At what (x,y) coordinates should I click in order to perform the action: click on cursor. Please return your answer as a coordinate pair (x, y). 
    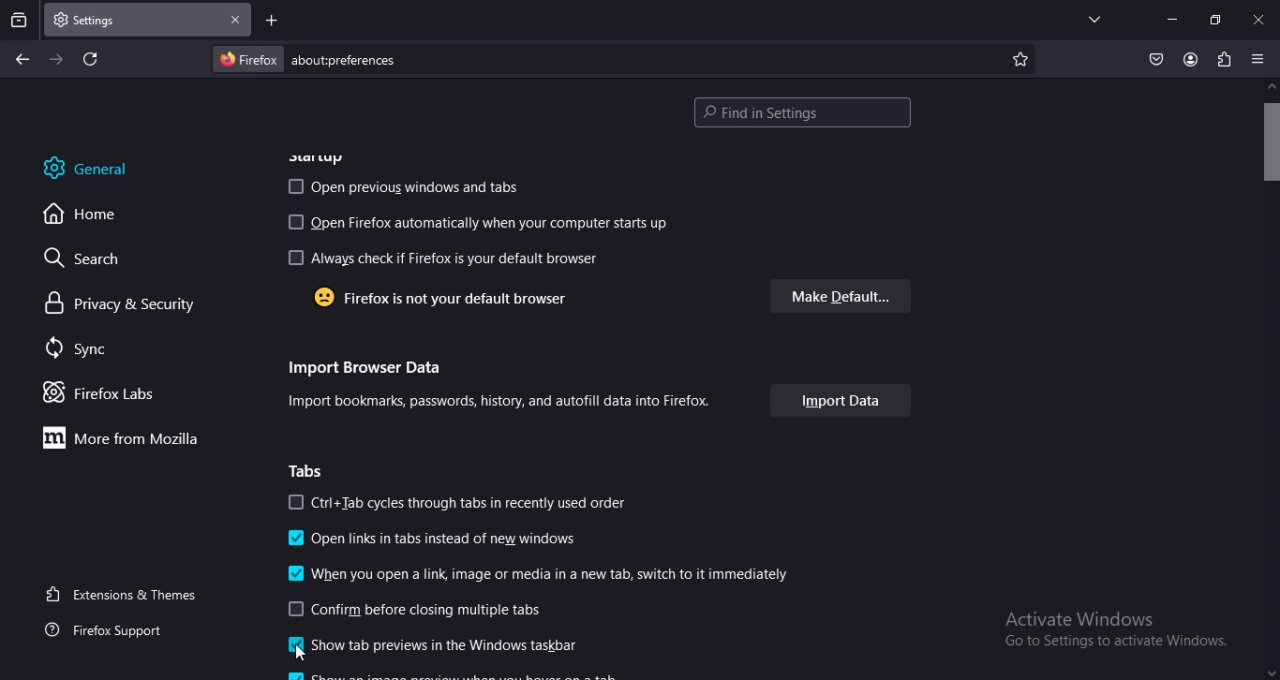
    Looking at the image, I should click on (303, 655).